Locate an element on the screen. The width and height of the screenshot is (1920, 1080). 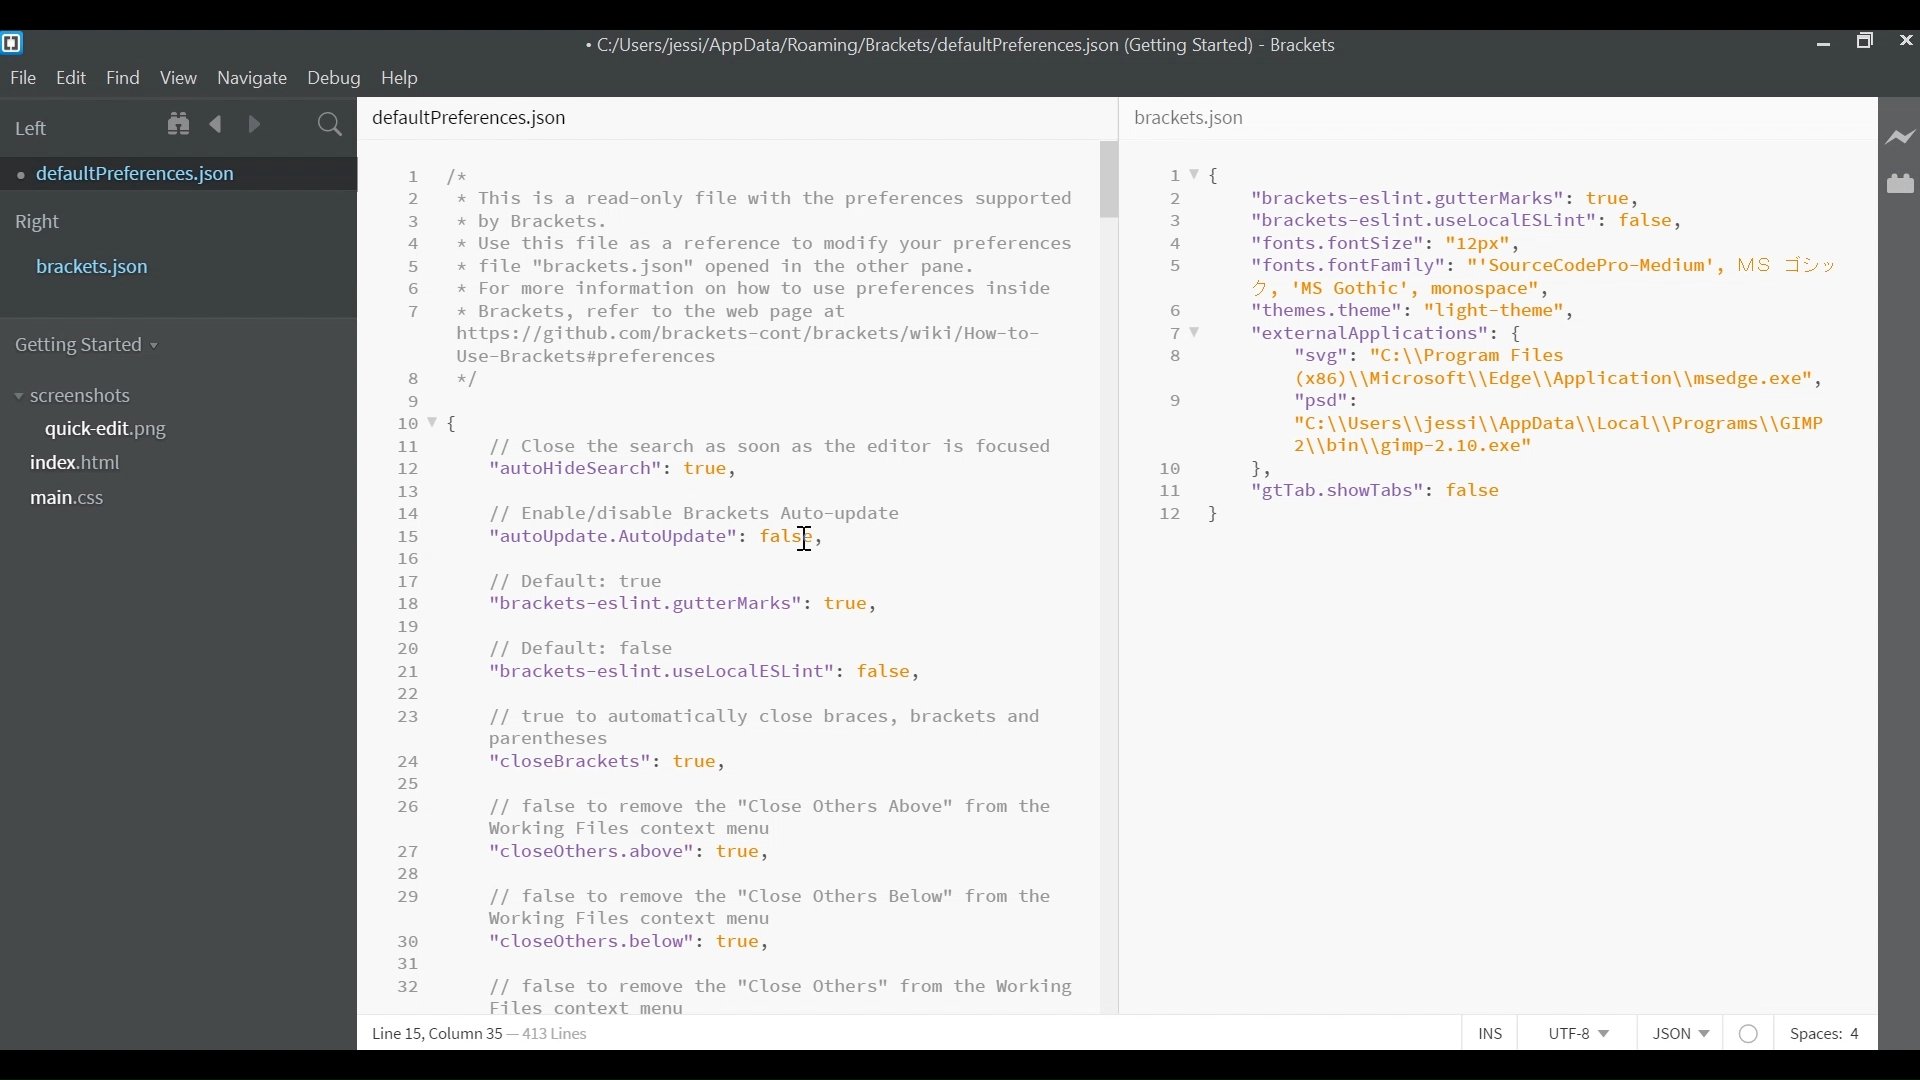
Find In Files is located at coordinates (331, 122).